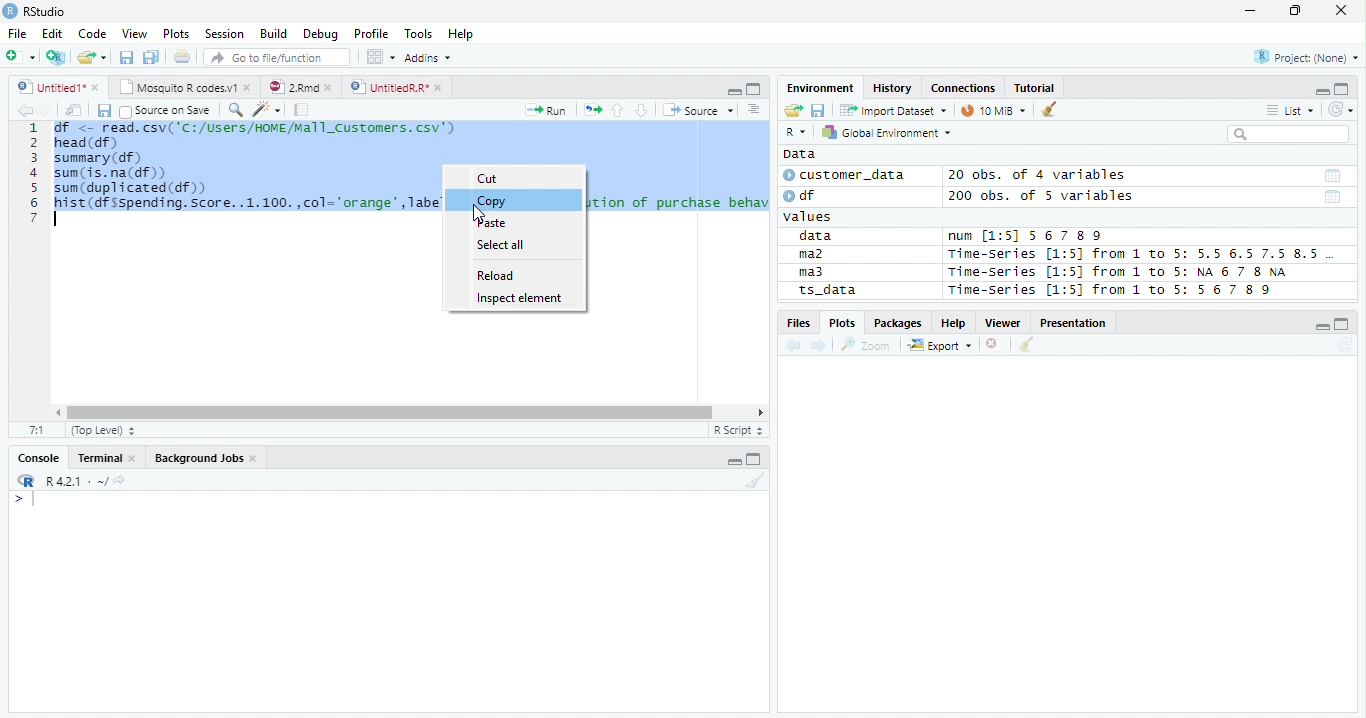 This screenshot has height=718, width=1366. Describe the element at coordinates (1126, 273) in the screenshot. I see `Time-series [1:5] from 1 to 5: NA 6 7 8 NA` at that location.